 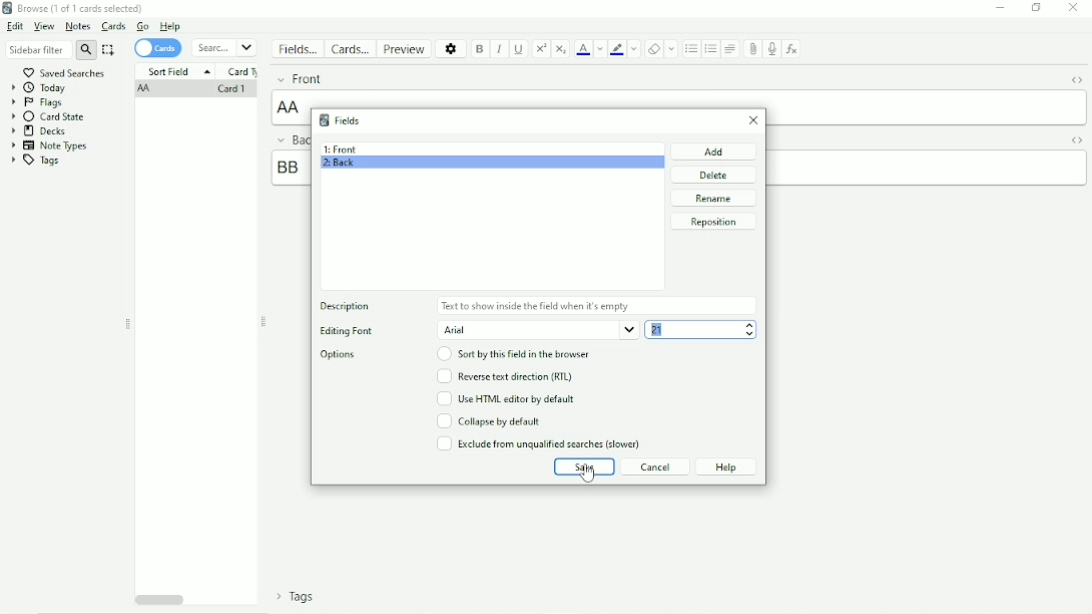 I want to click on Decrement value, so click(x=750, y=334).